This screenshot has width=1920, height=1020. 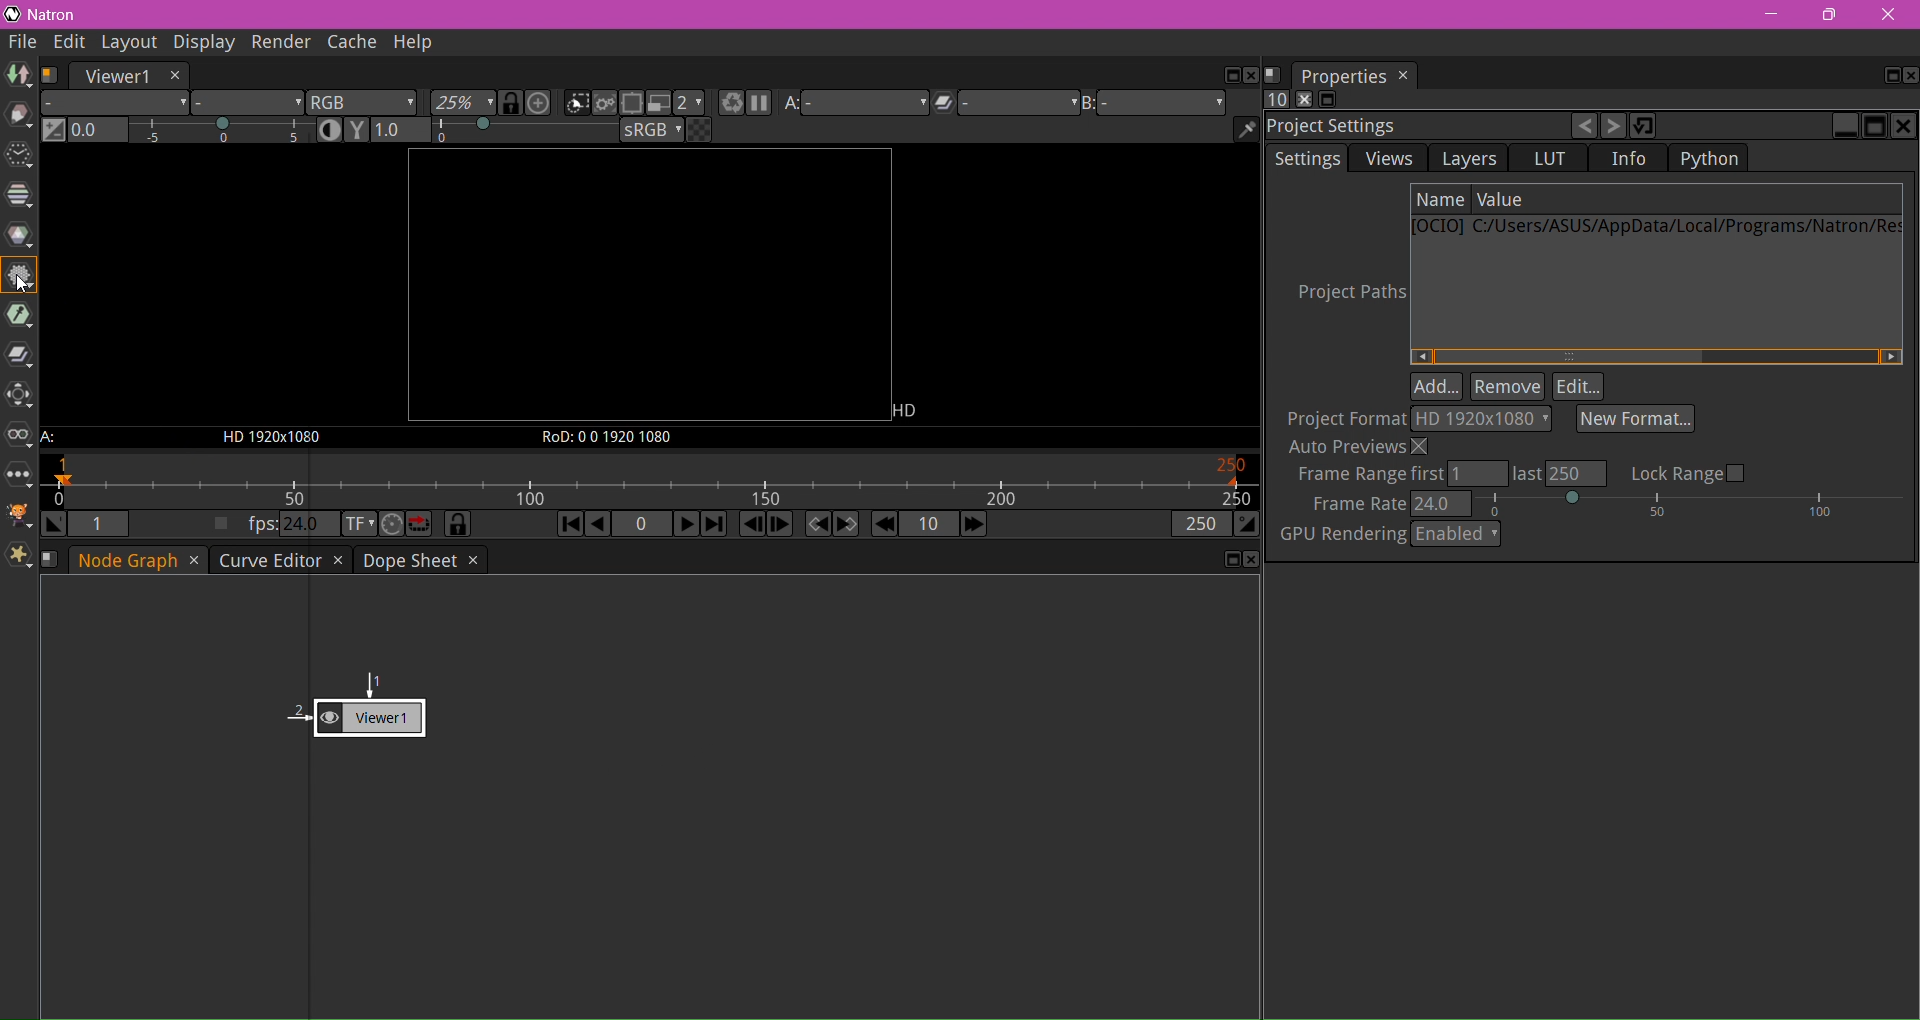 I want to click on Close pane, so click(x=1908, y=75).